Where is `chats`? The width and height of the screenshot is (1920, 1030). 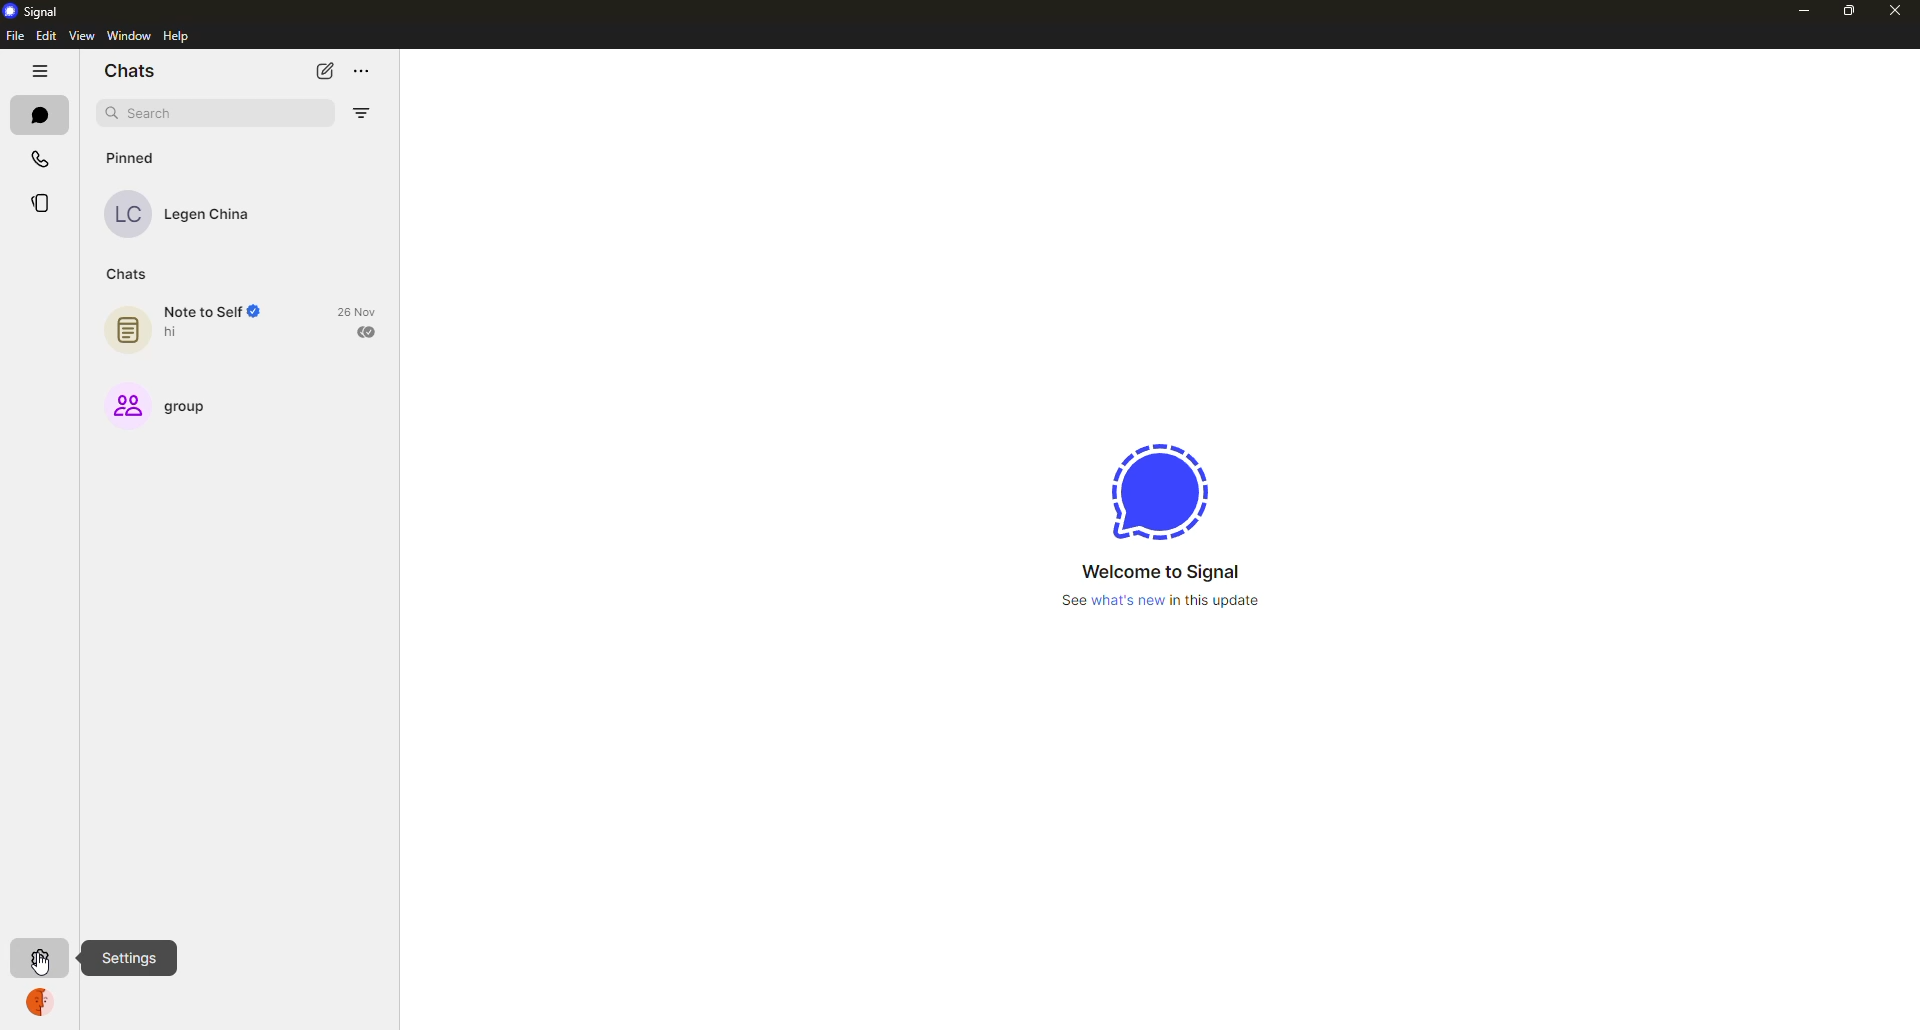
chats is located at coordinates (42, 115).